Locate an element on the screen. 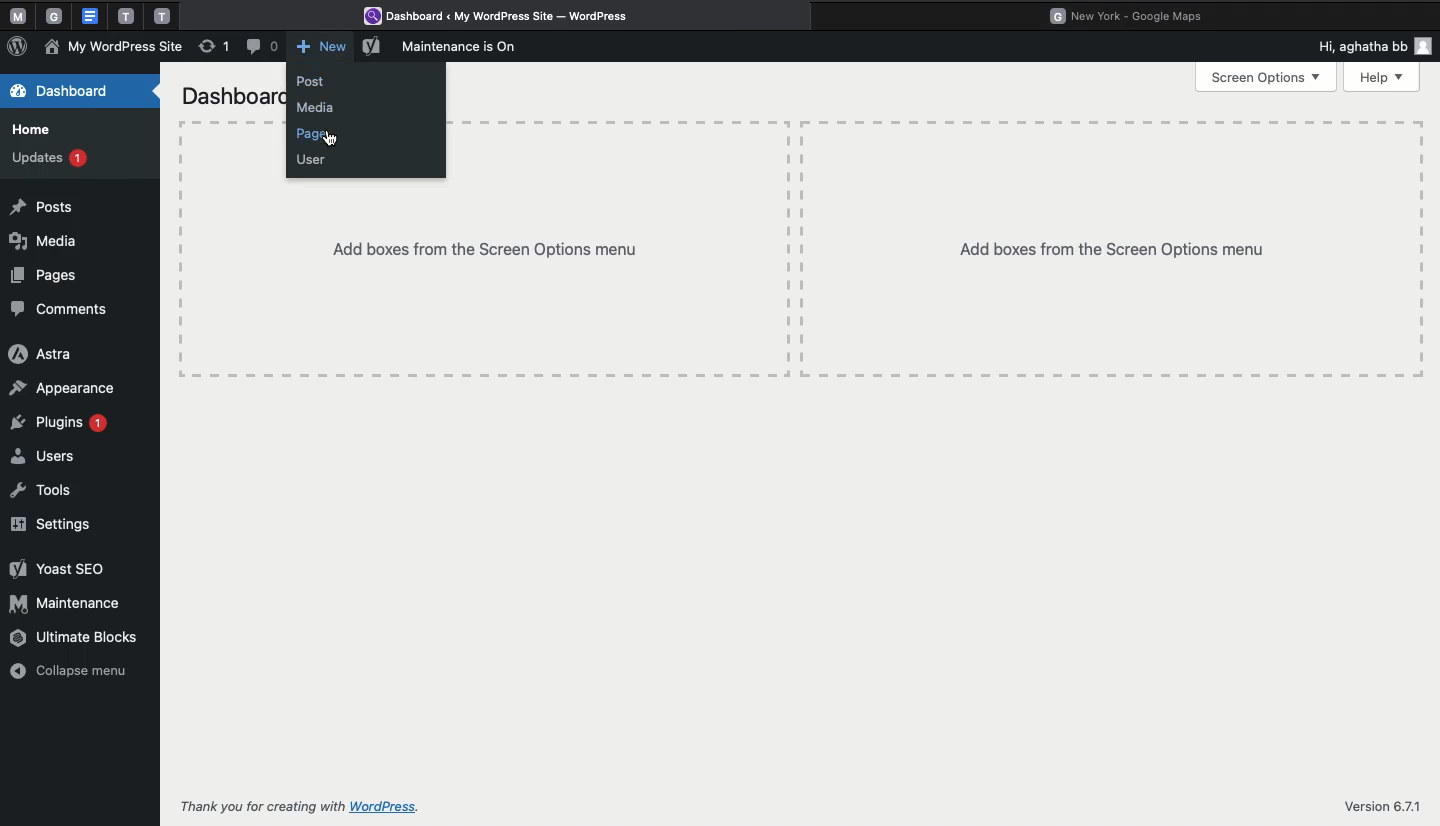 This screenshot has height=826, width=1440. Media is located at coordinates (53, 241).